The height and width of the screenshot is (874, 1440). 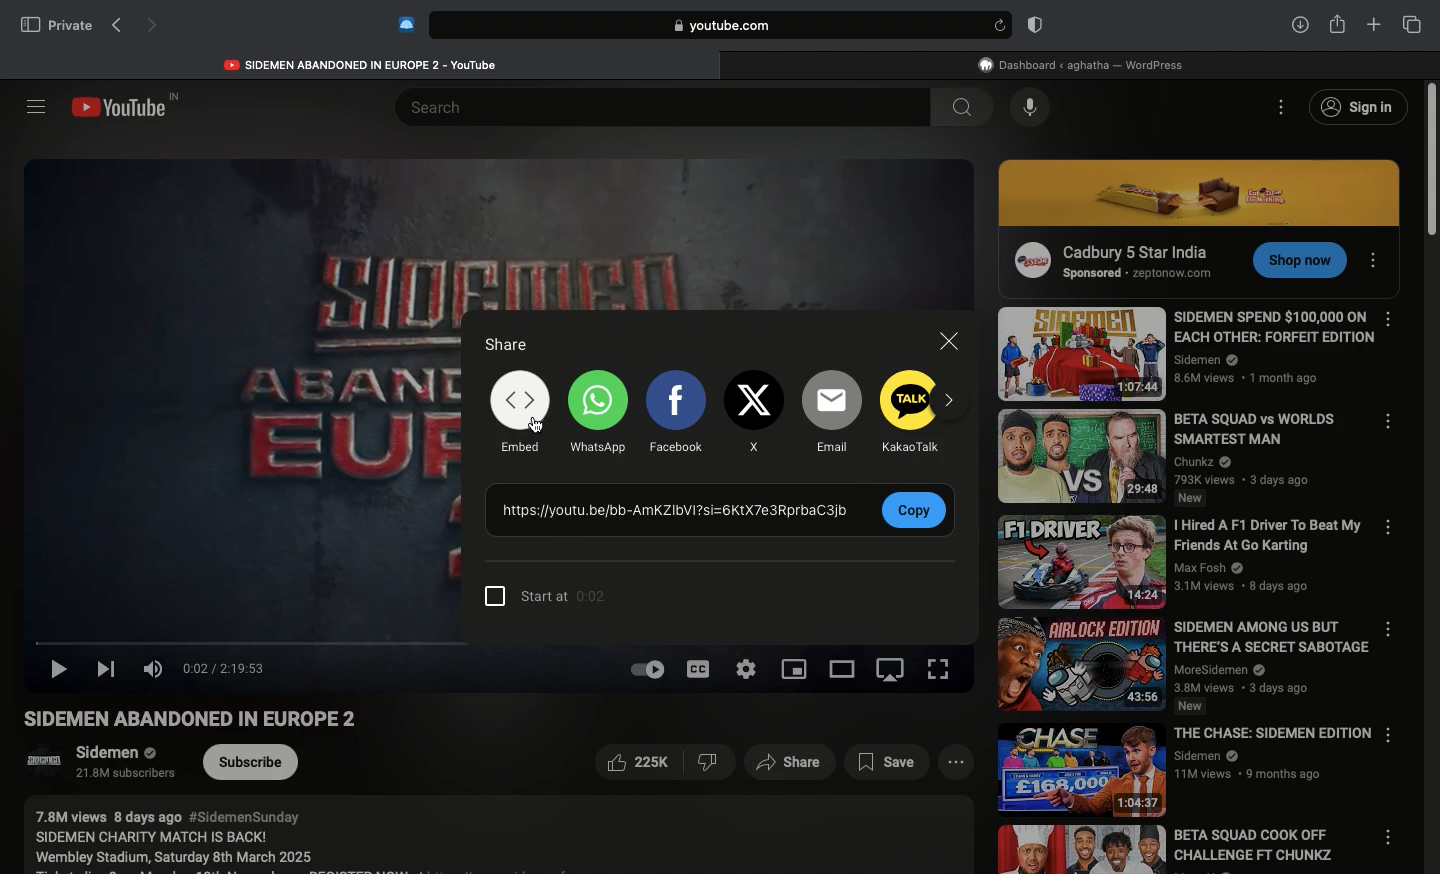 I want to click on Sharing screen, so click(x=797, y=670).